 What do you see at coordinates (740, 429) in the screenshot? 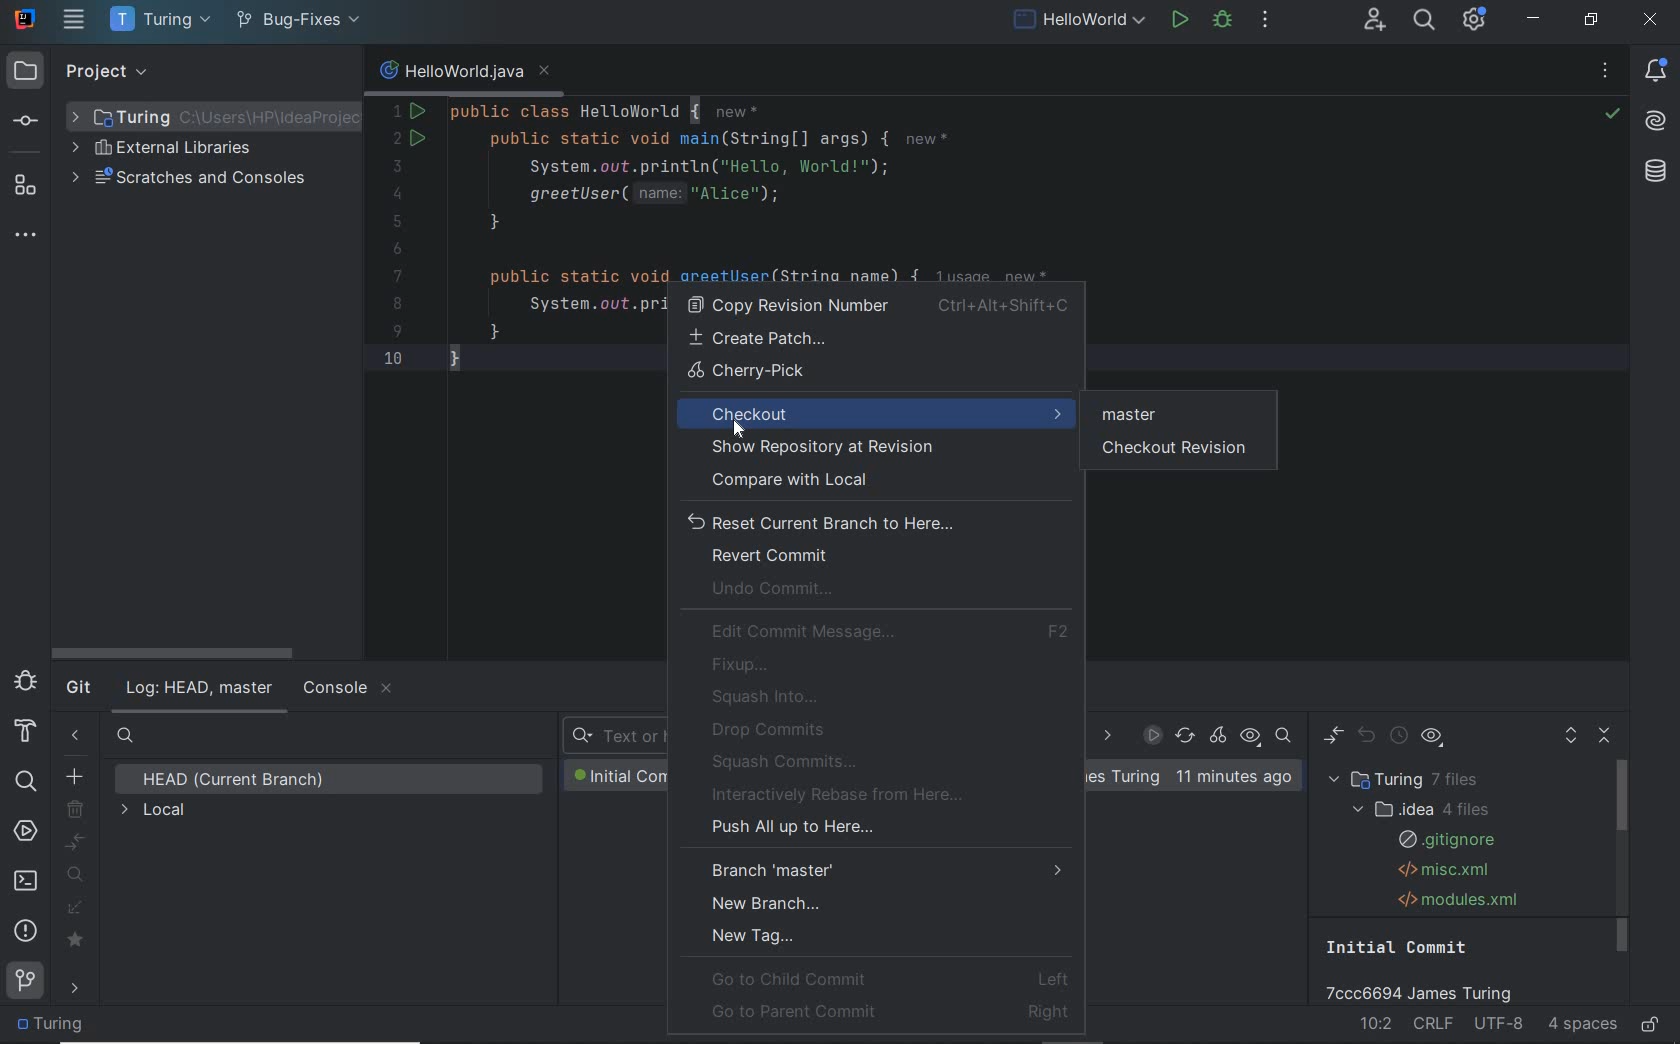
I see `cursor` at bounding box center [740, 429].